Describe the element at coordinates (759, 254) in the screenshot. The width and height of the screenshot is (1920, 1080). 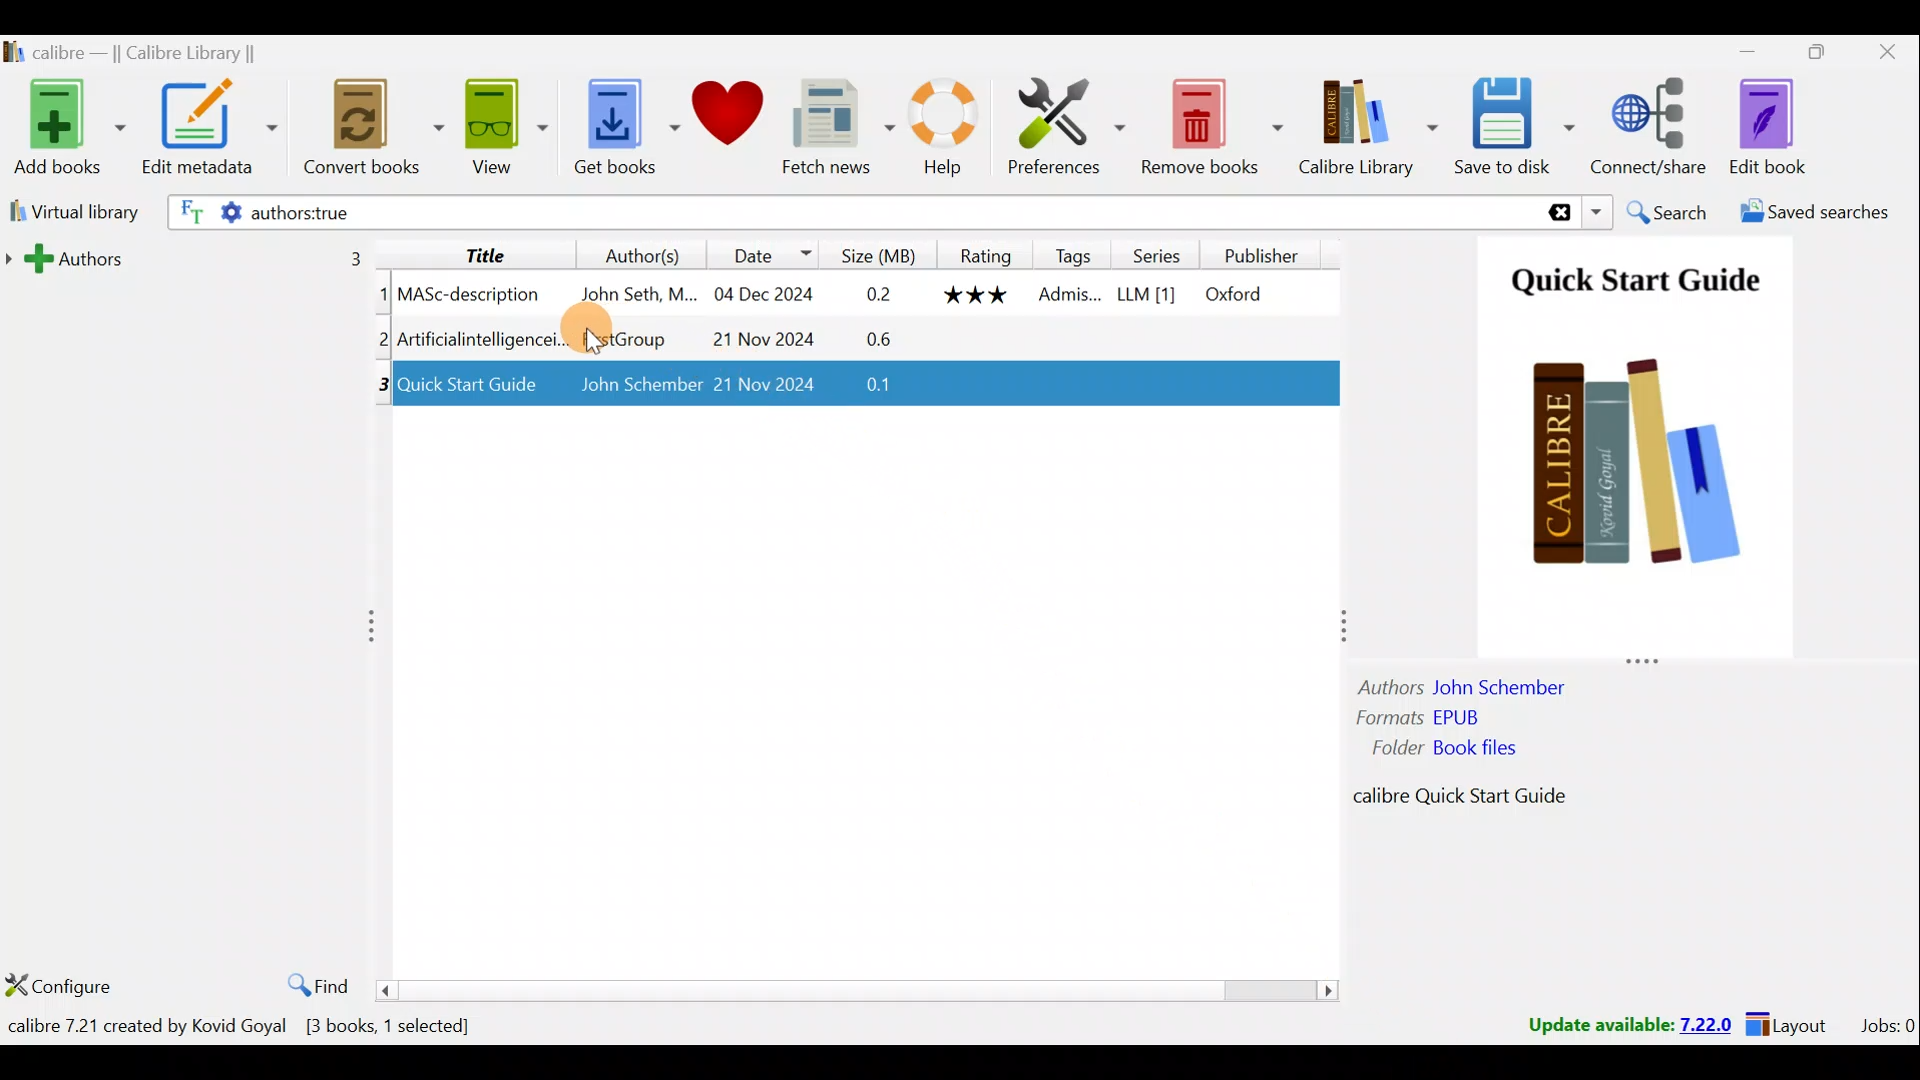
I see `Date` at that location.